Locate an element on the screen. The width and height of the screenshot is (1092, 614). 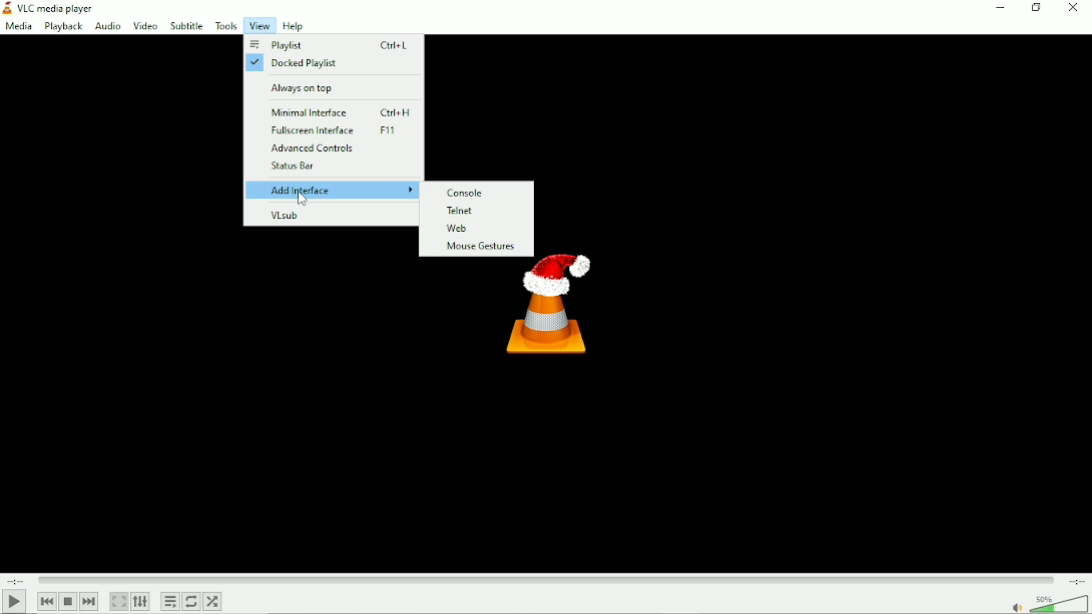
Add interface is located at coordinates (332, 189).